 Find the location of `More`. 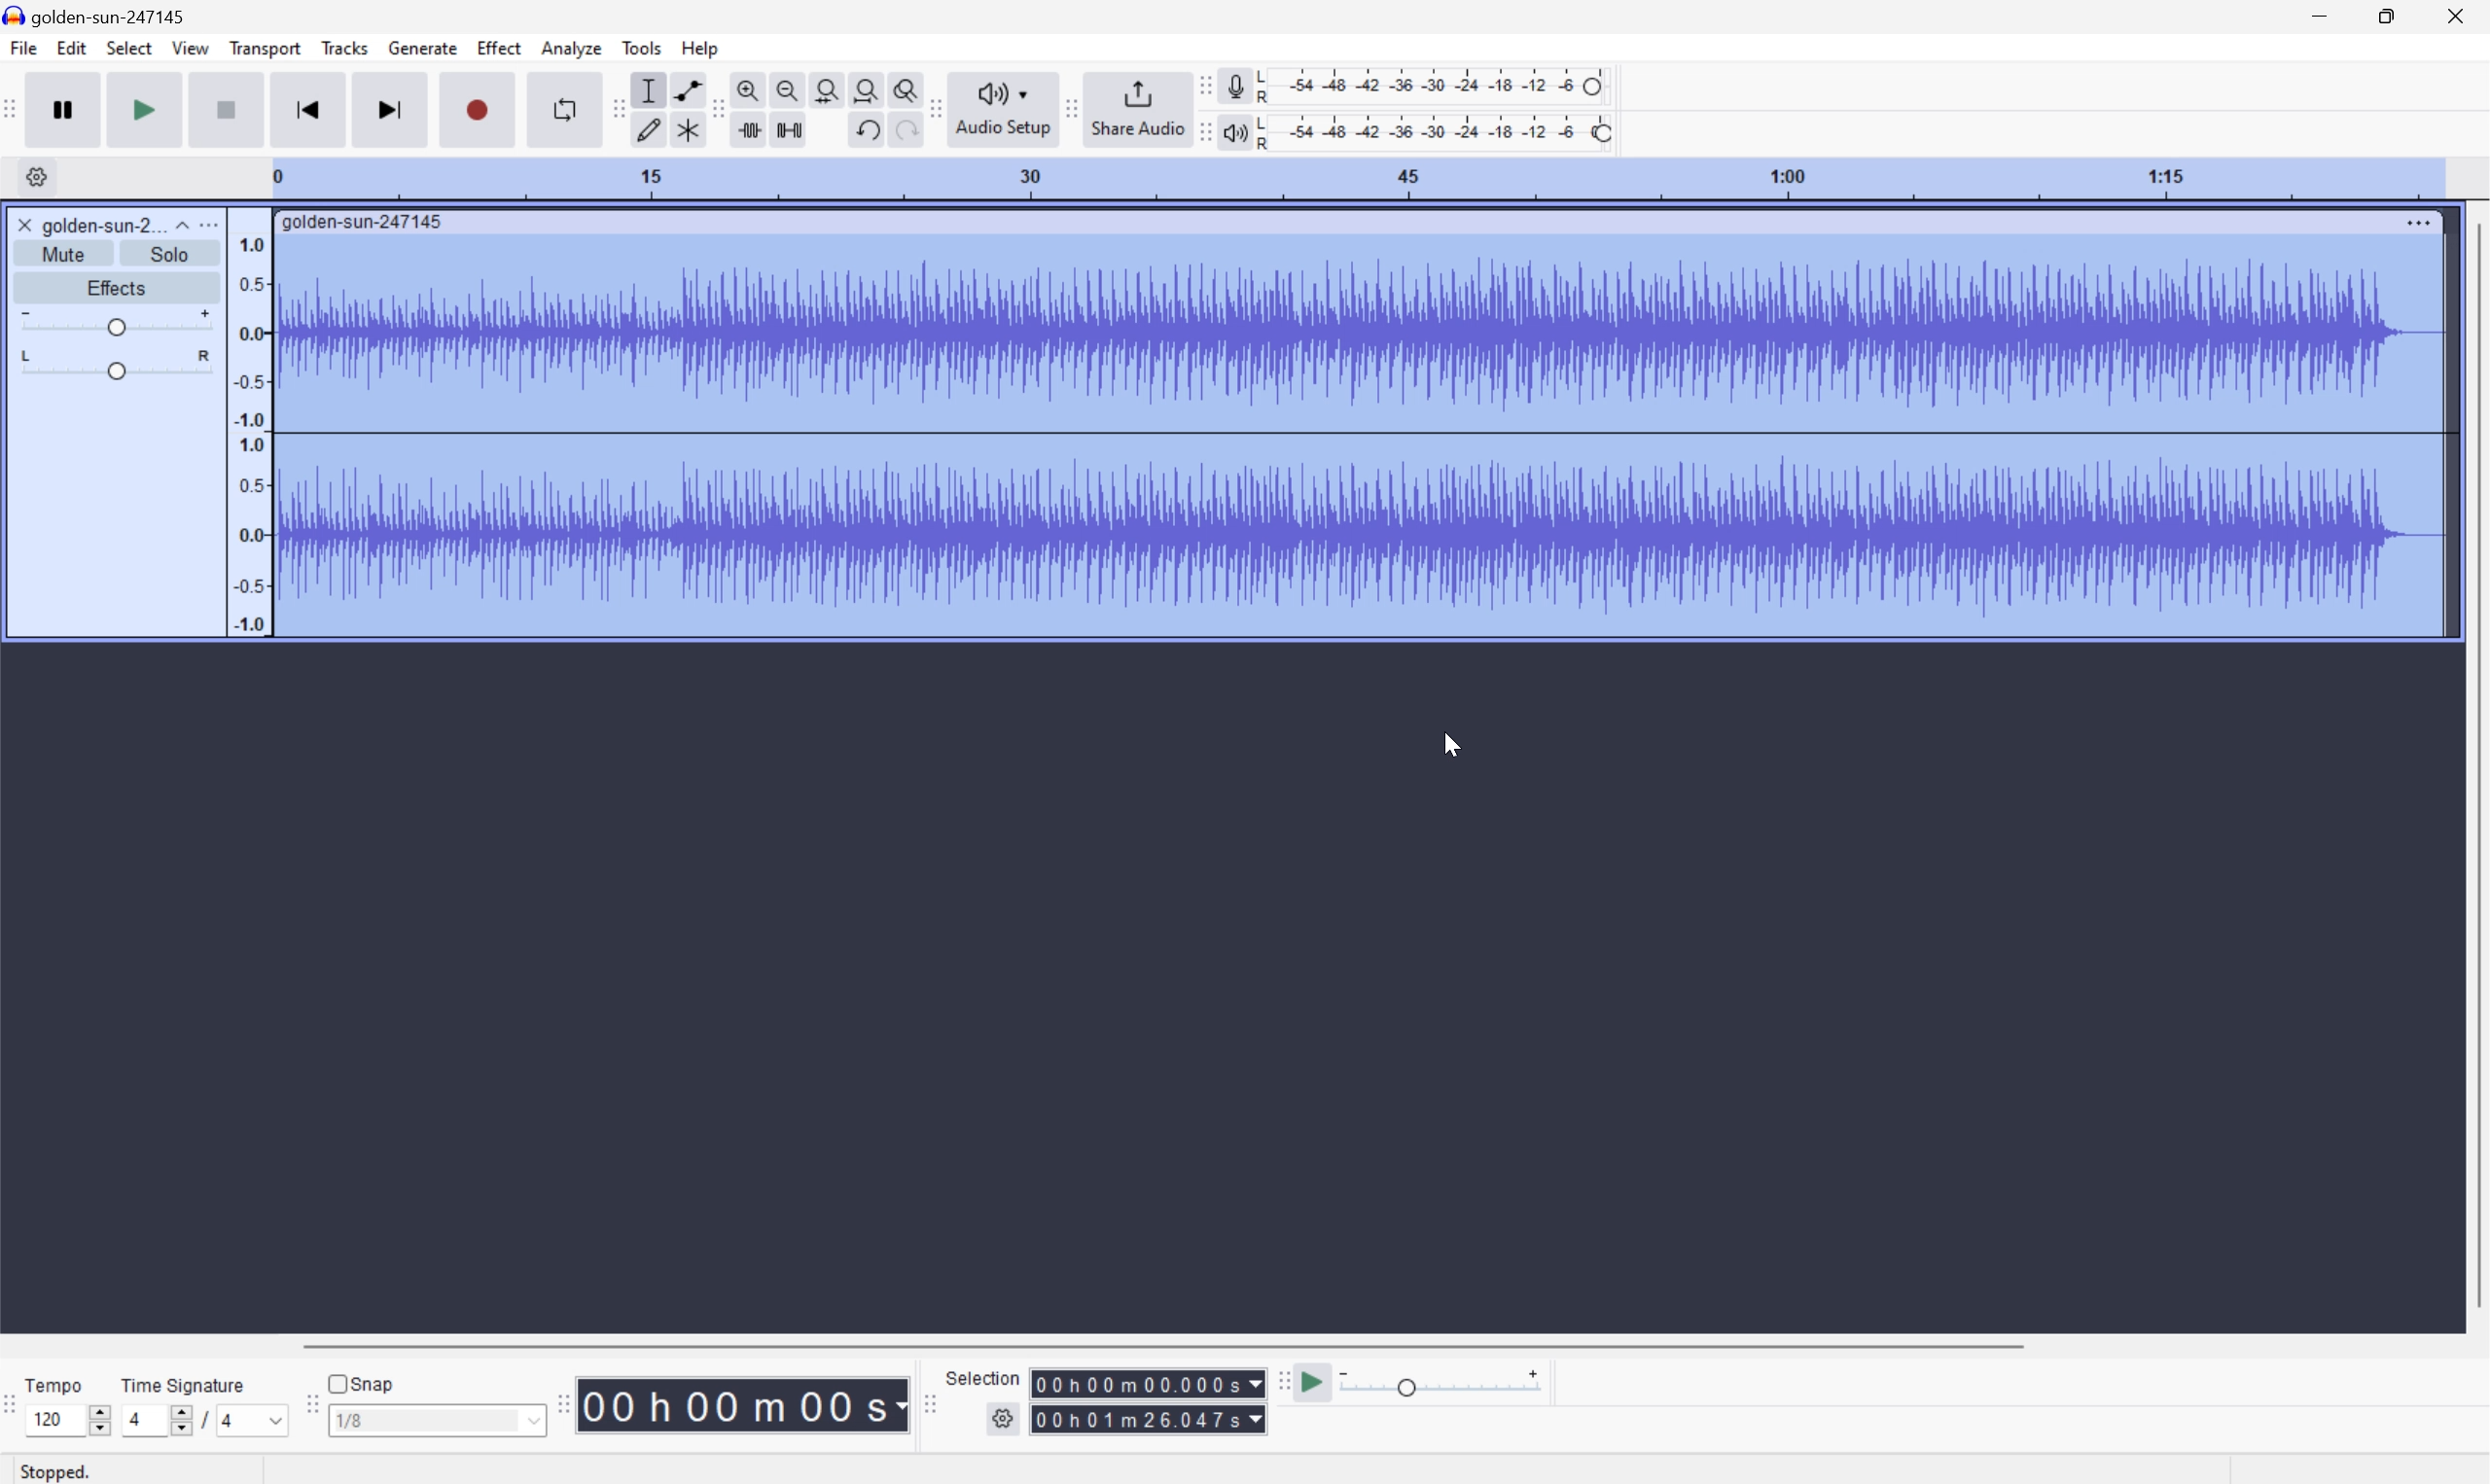

More is located at coordinates (213, 222).